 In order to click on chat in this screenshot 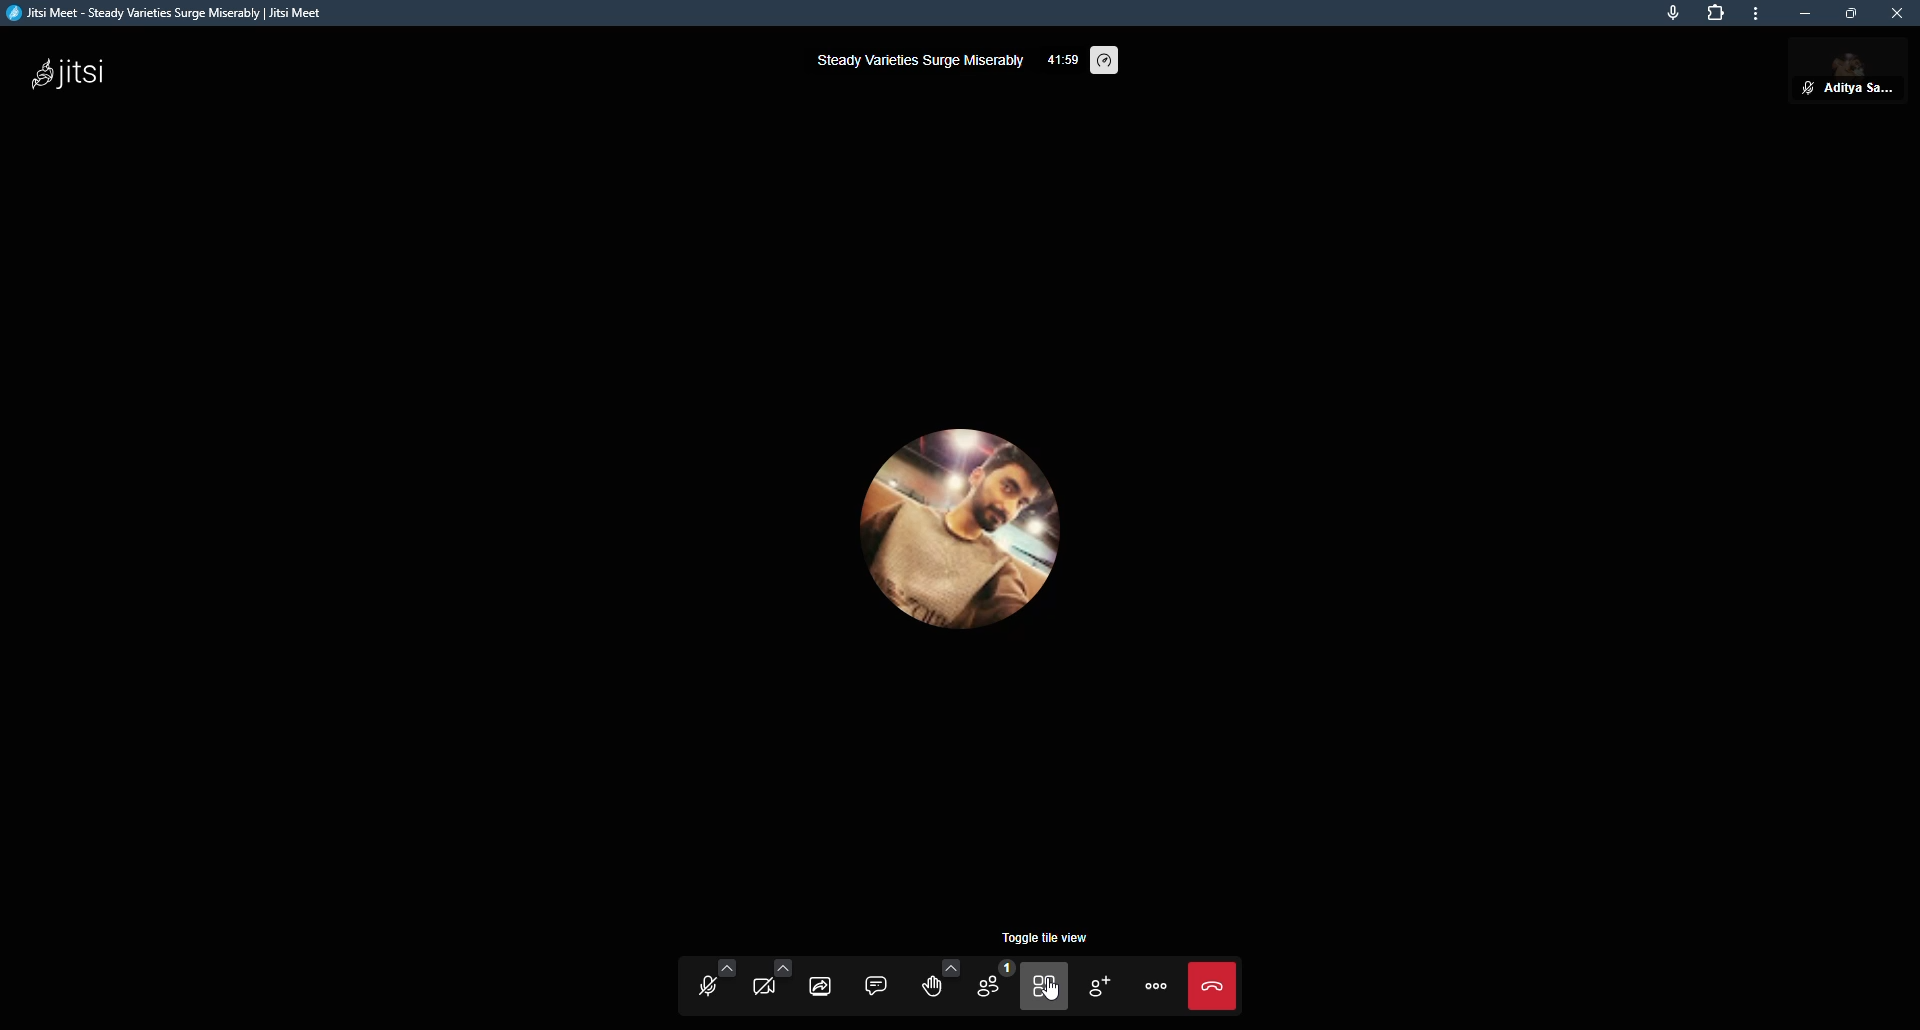, I will do `click(877, 985)`.